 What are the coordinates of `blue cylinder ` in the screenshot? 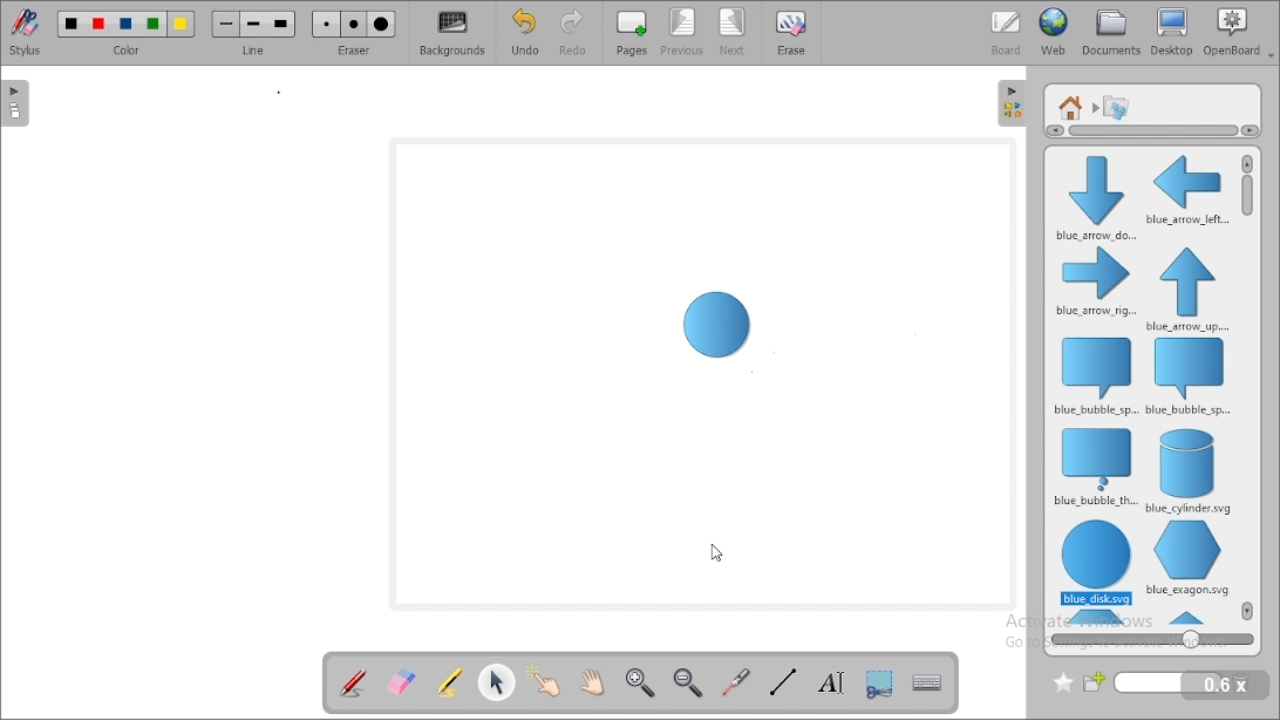 It's located at (1190, 471).